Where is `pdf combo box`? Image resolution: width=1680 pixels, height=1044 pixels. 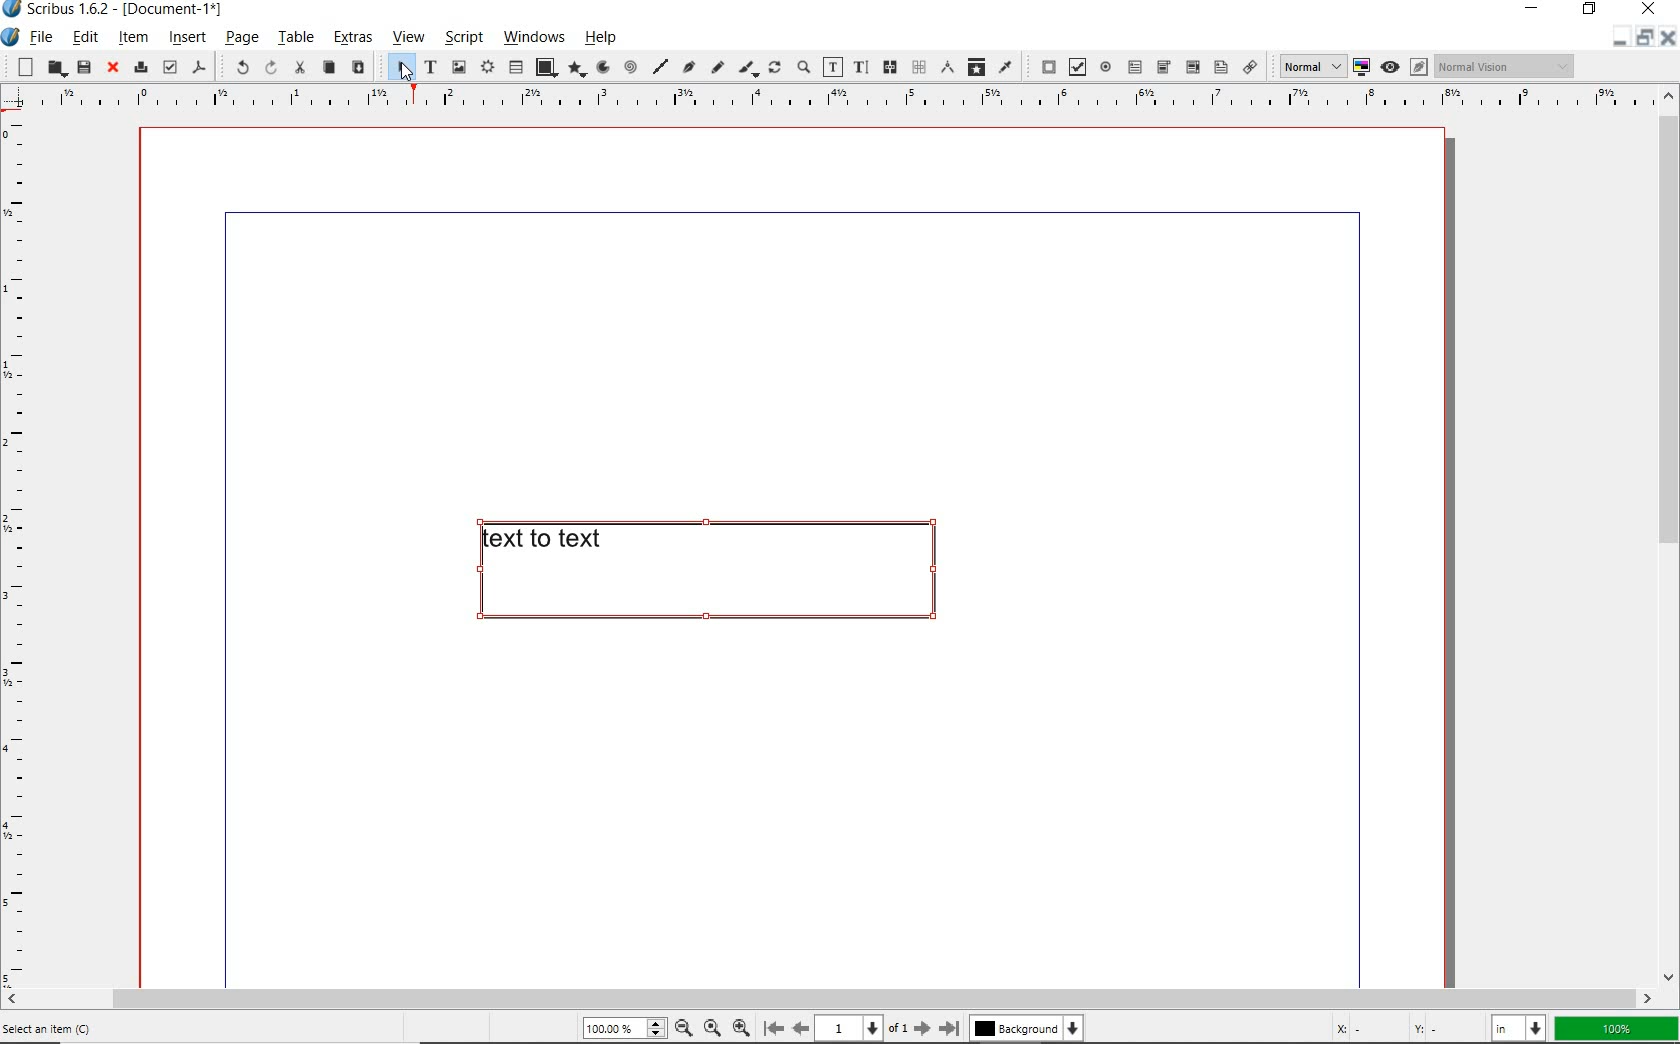
pdf combo box is located at coordinates (1163, 67).